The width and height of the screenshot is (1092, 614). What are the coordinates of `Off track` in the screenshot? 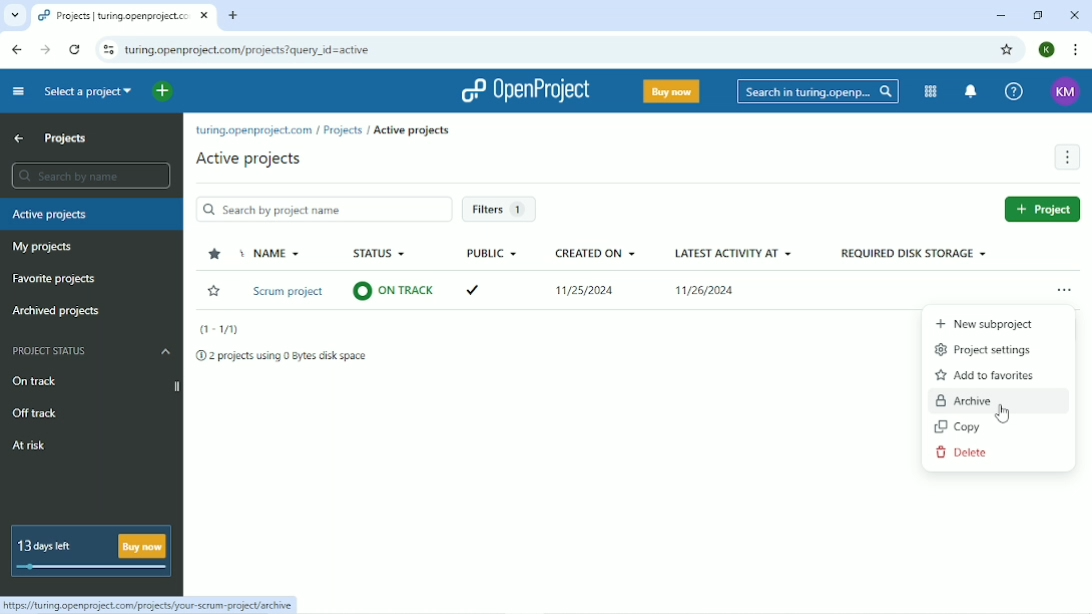 It's located at (35, 411).